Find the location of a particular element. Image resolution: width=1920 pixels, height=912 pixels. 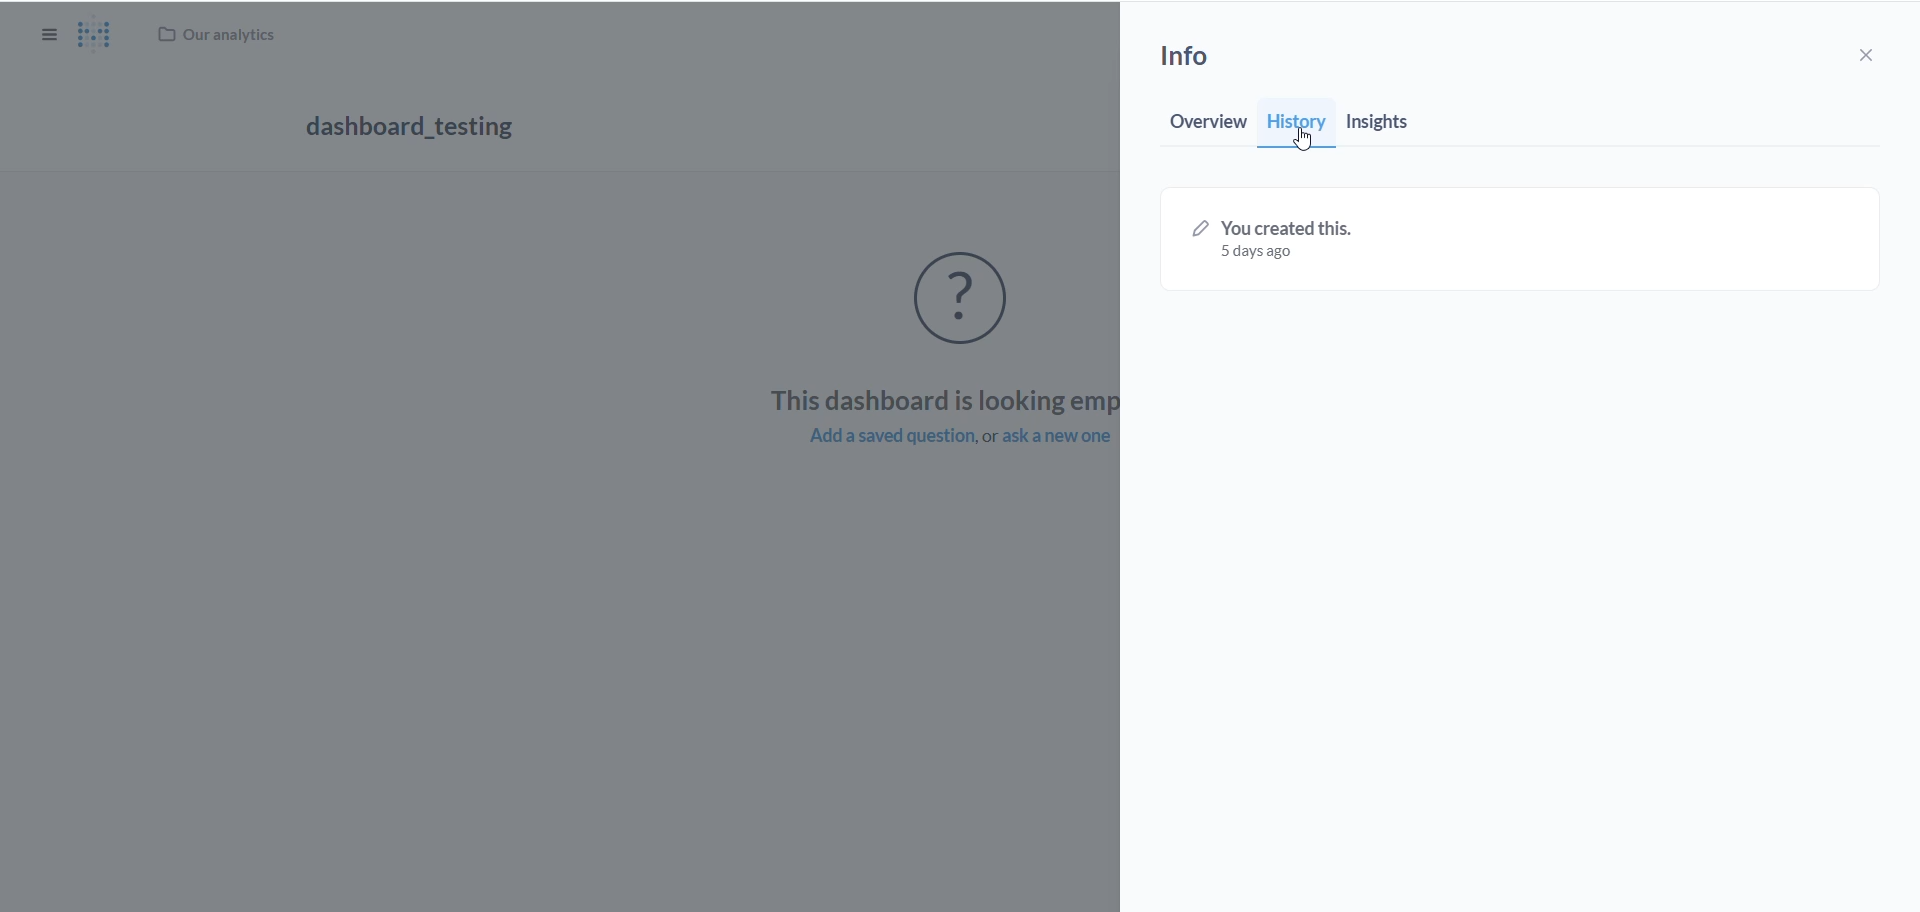

overview is located at coordinates (1205, 128).